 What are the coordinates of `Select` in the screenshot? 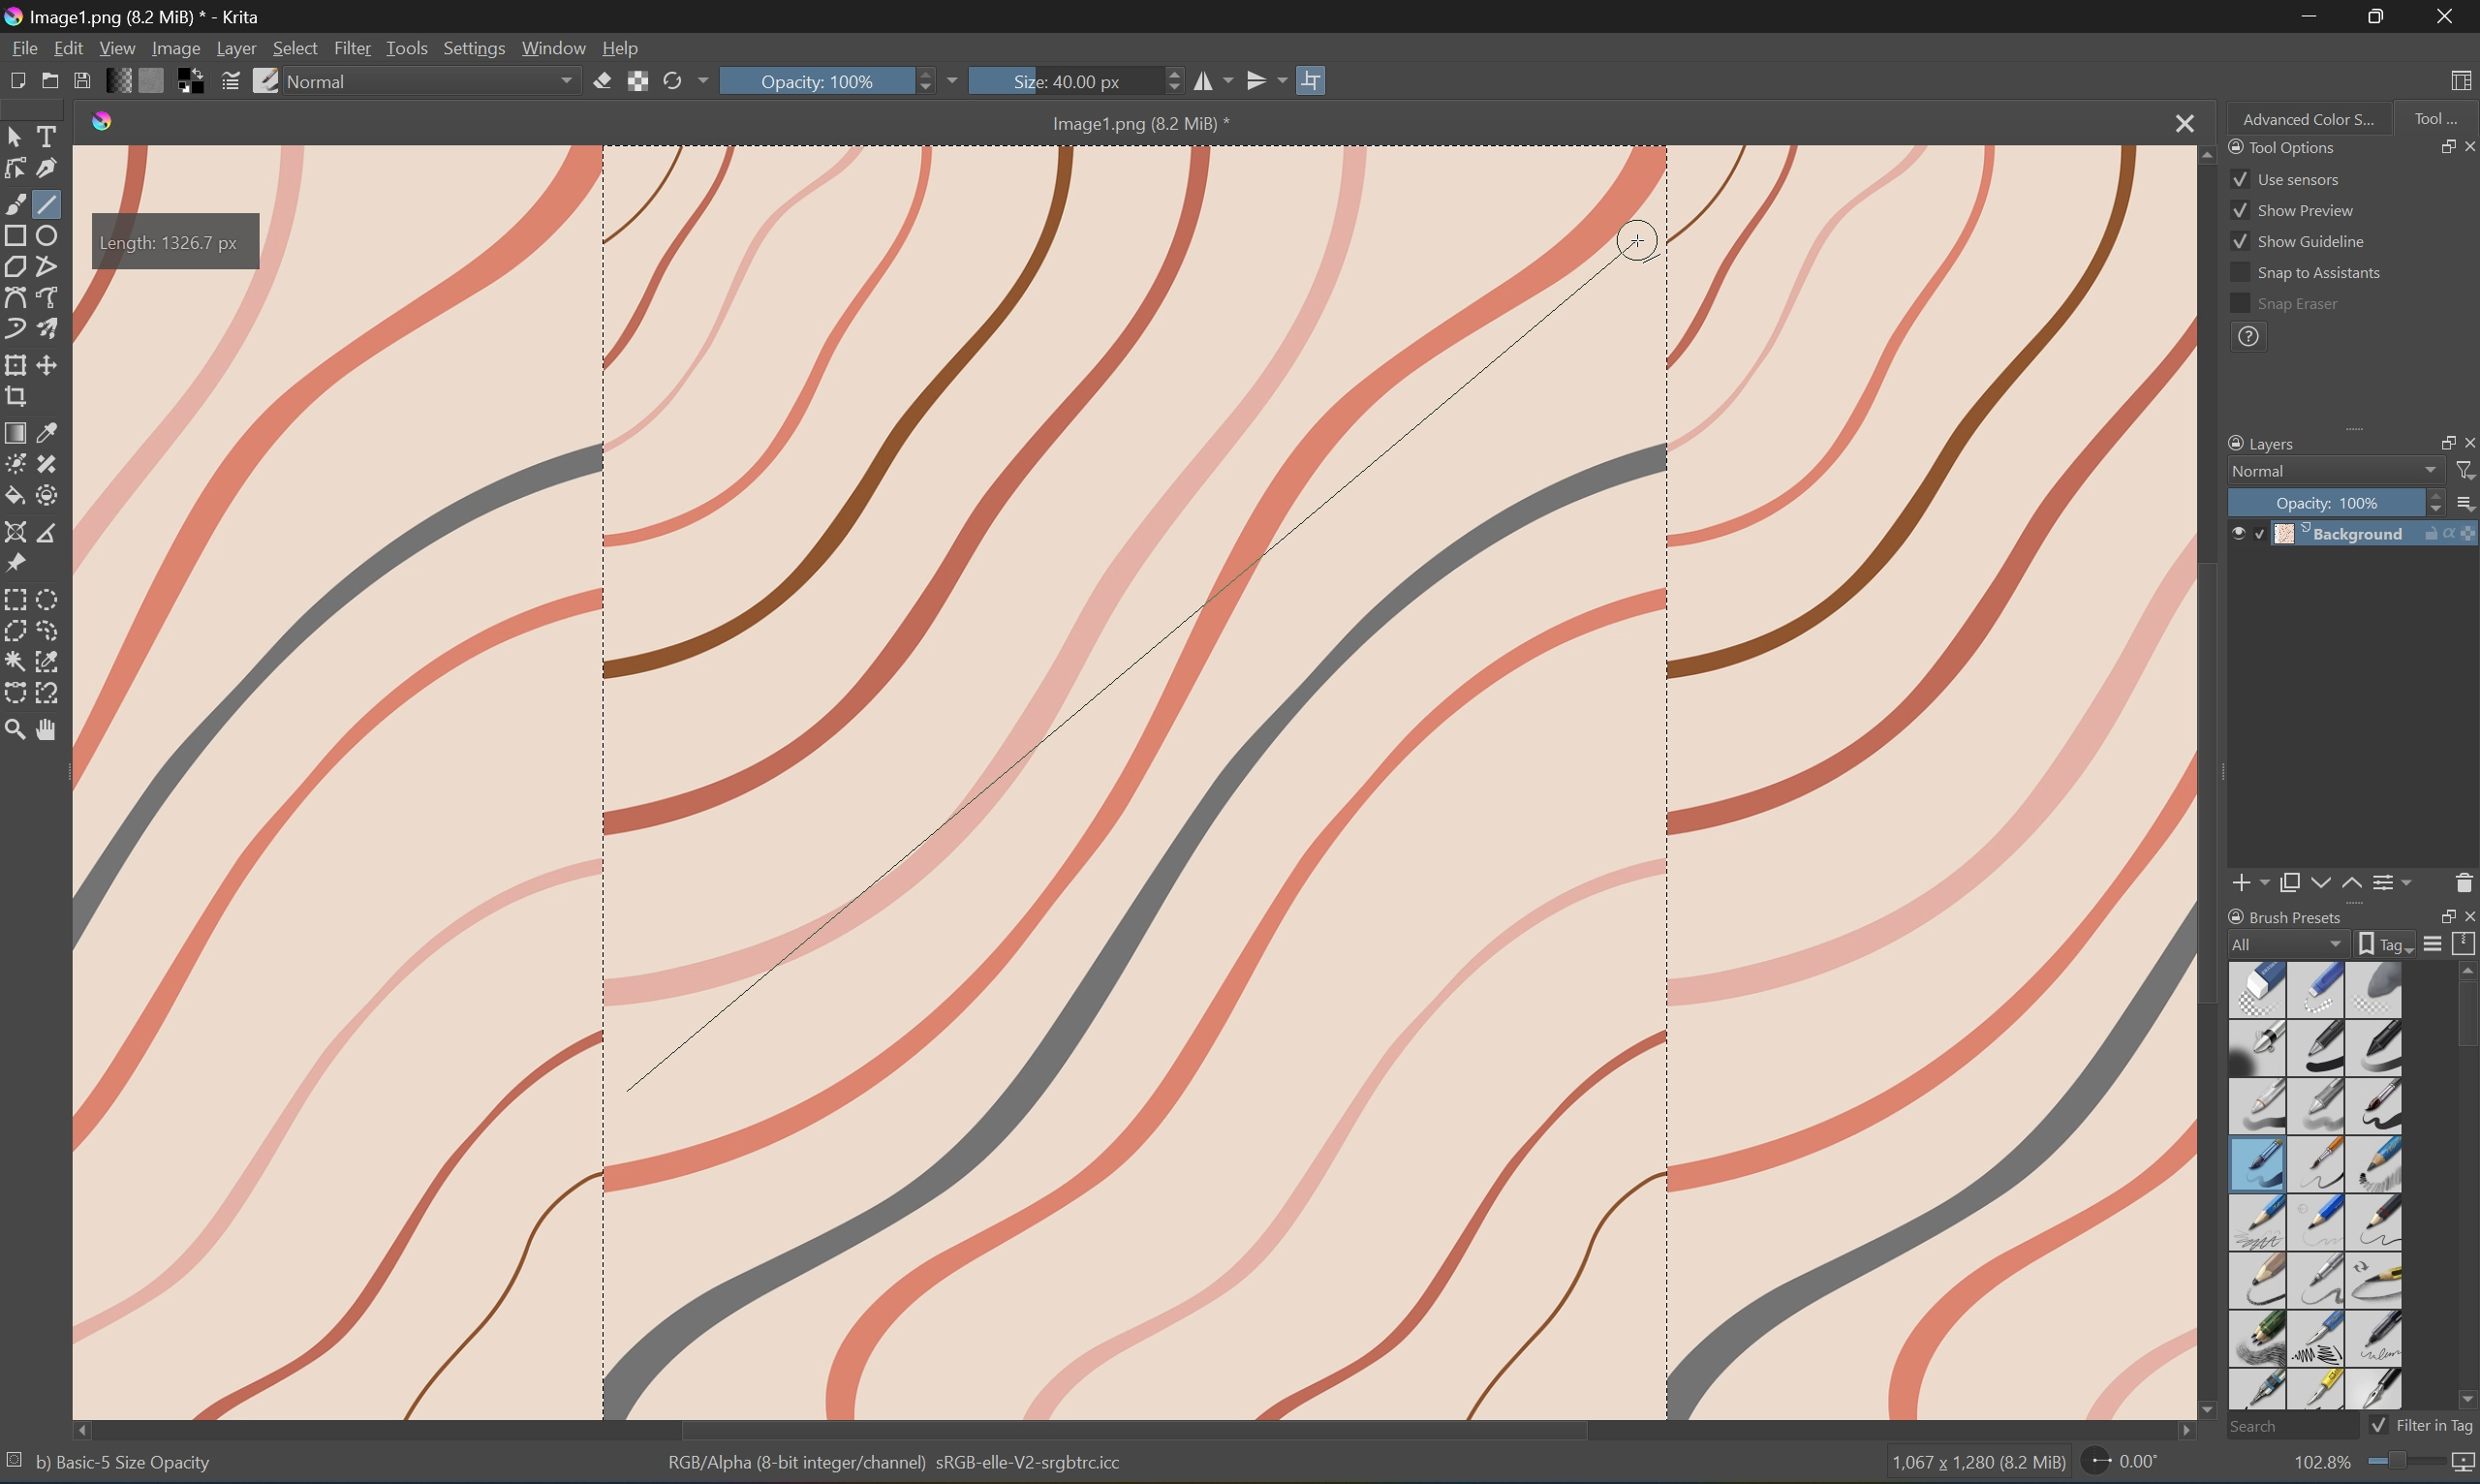 It's located at (295, 47).